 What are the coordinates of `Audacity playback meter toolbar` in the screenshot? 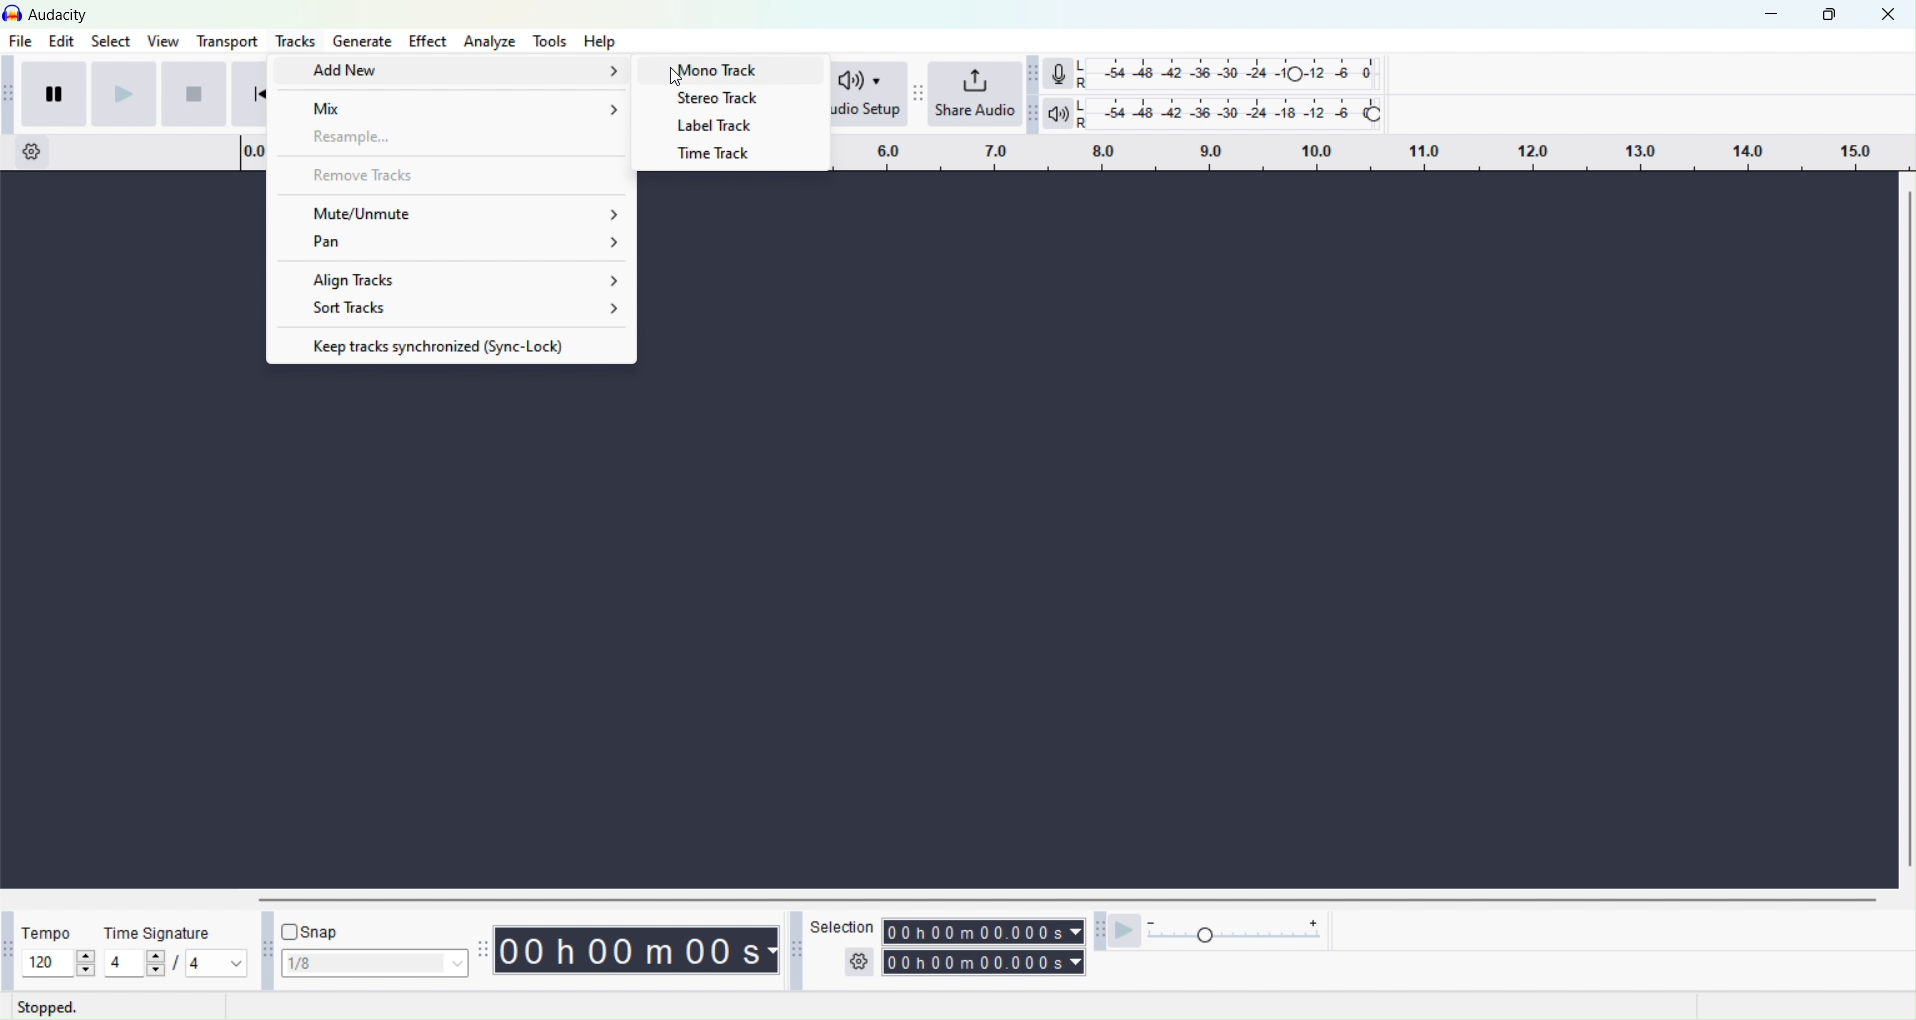 It's located at (1034, 113).